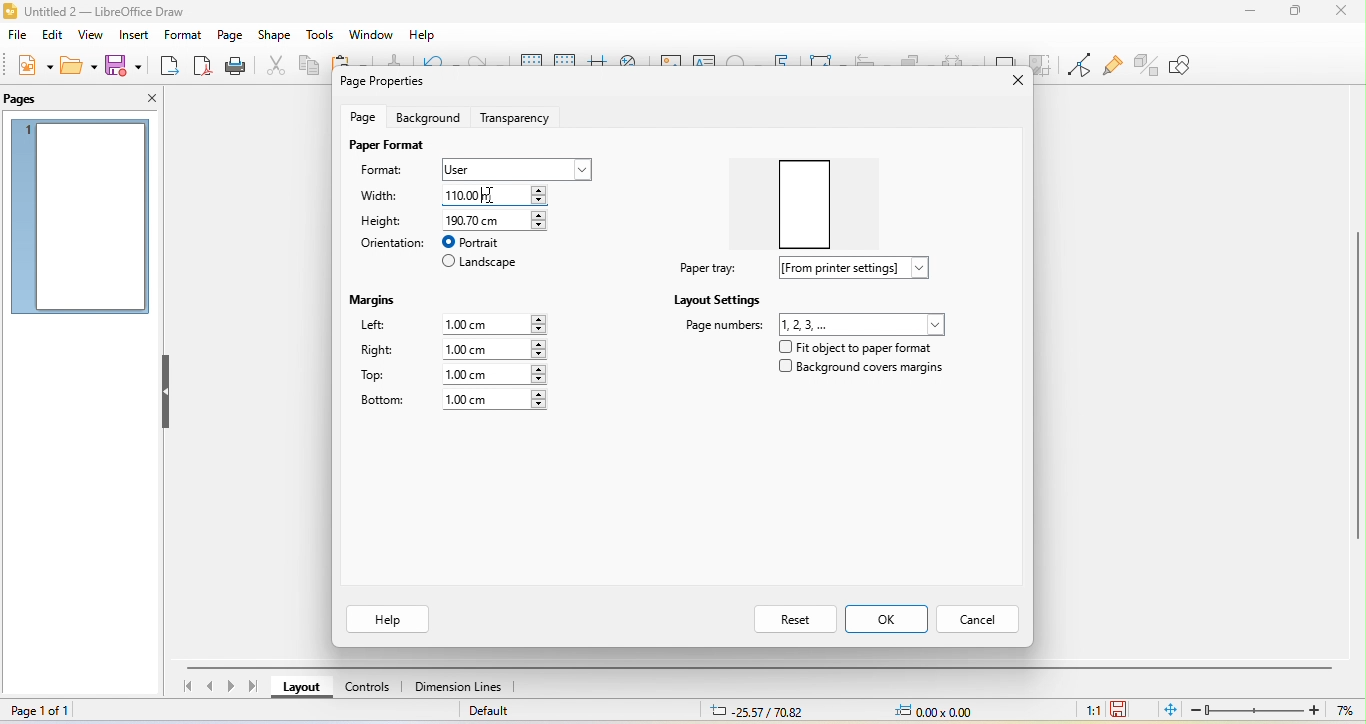 The width and height of the screenshot is (1366, 724). What do you see at coordinates (378, 352) in the screenshot?
I see `right` at bounding box center [378, 352].